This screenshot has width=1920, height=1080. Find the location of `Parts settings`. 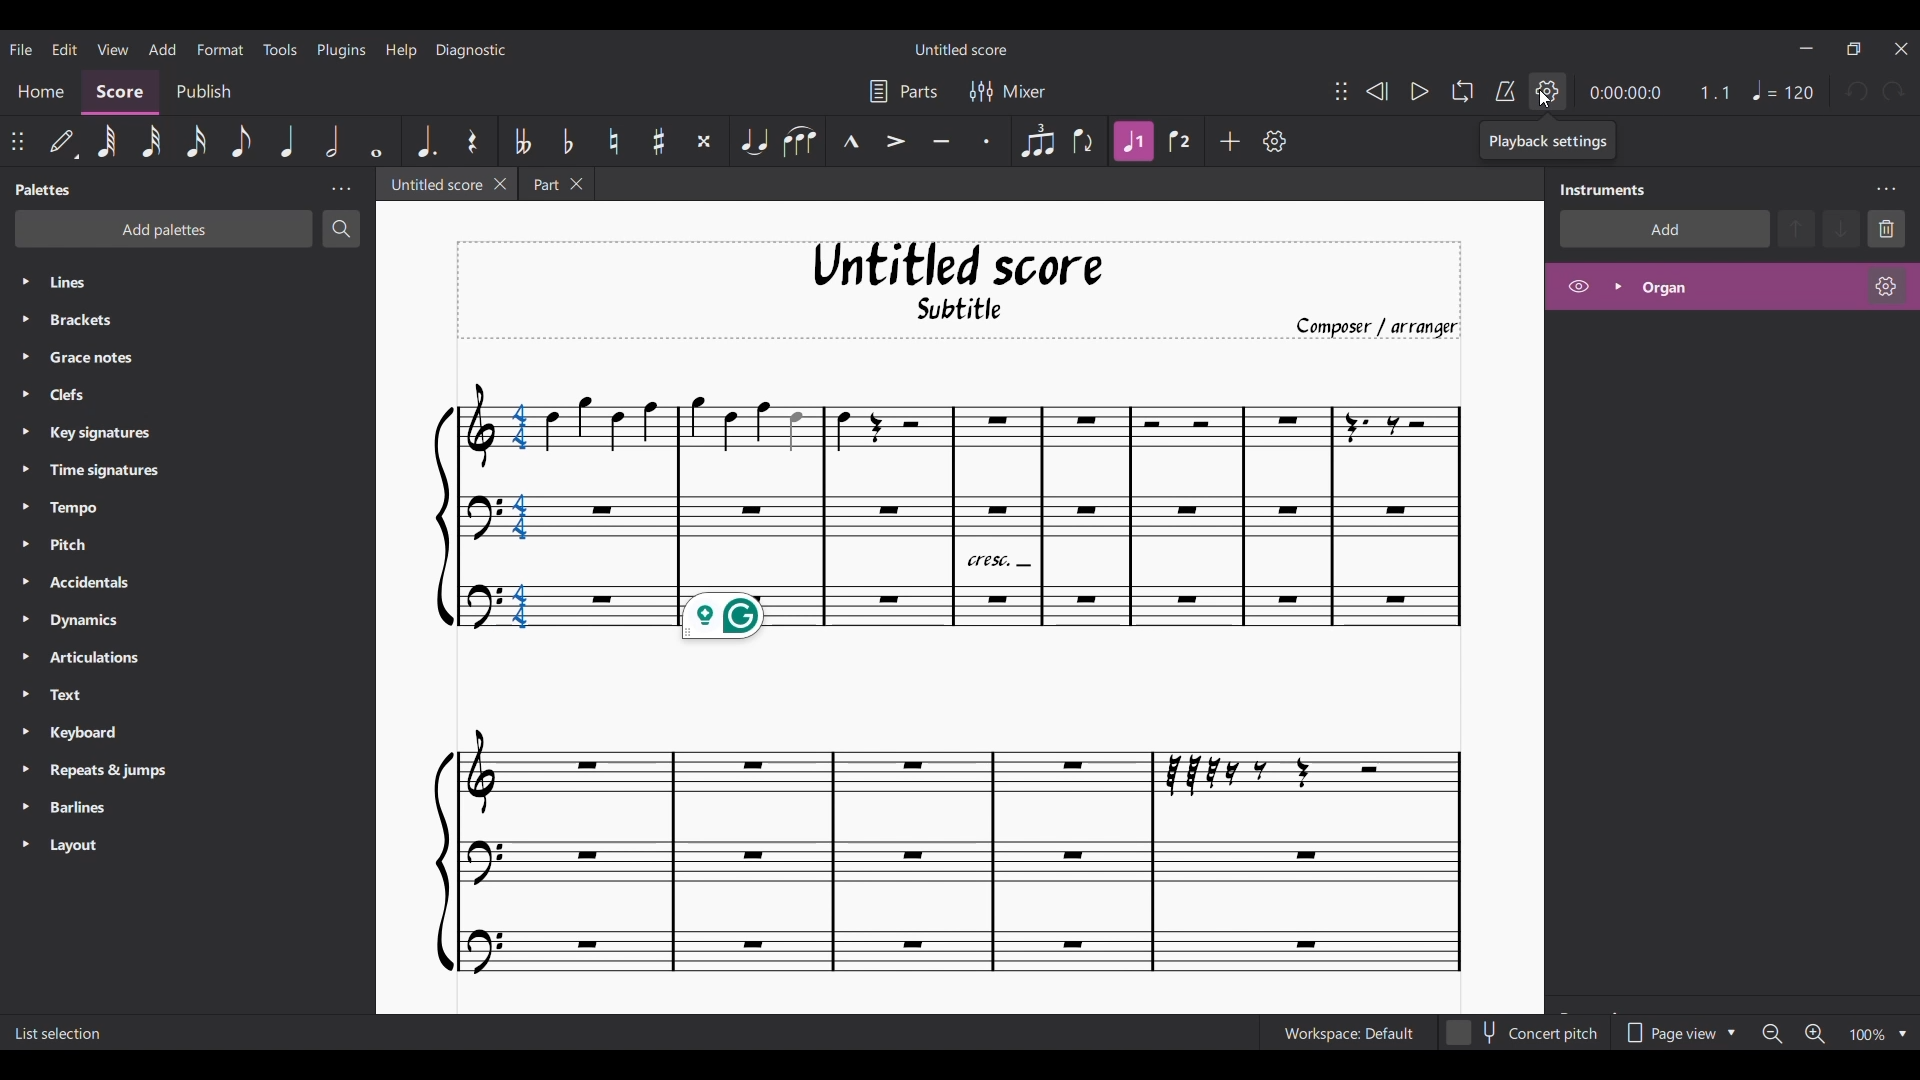

Parts settings is located at coordinates (904, 91).